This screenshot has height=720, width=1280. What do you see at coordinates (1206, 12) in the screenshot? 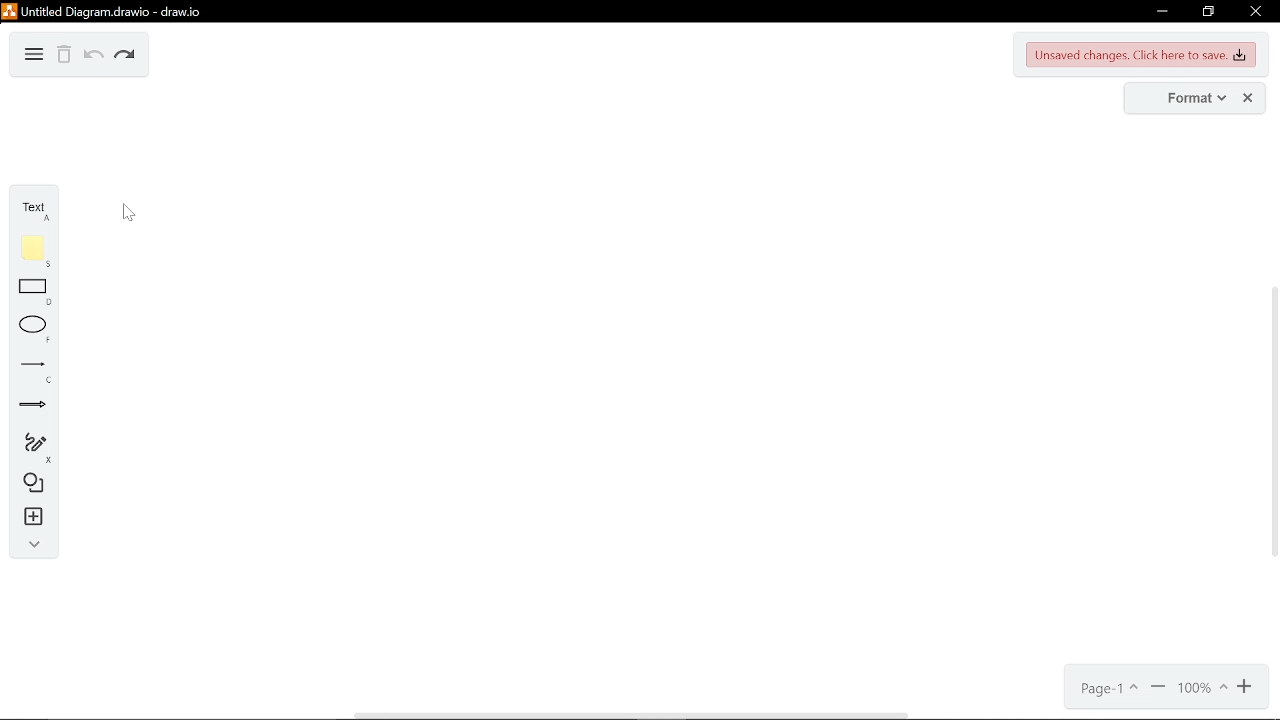
I see `restore down` at bounding box center [1206, 12].